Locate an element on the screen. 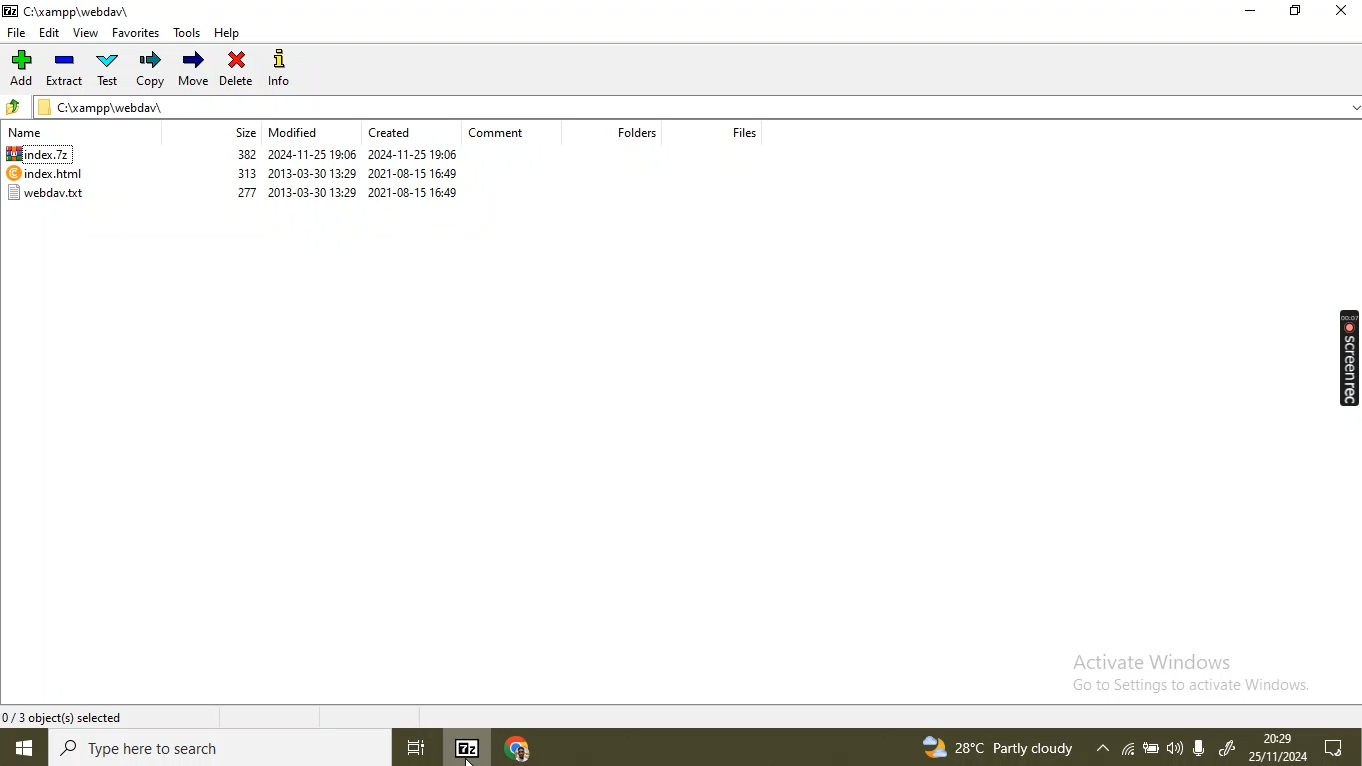 The image size is (1362, 766). 7 zip logo is located at coordinates (10, 10).